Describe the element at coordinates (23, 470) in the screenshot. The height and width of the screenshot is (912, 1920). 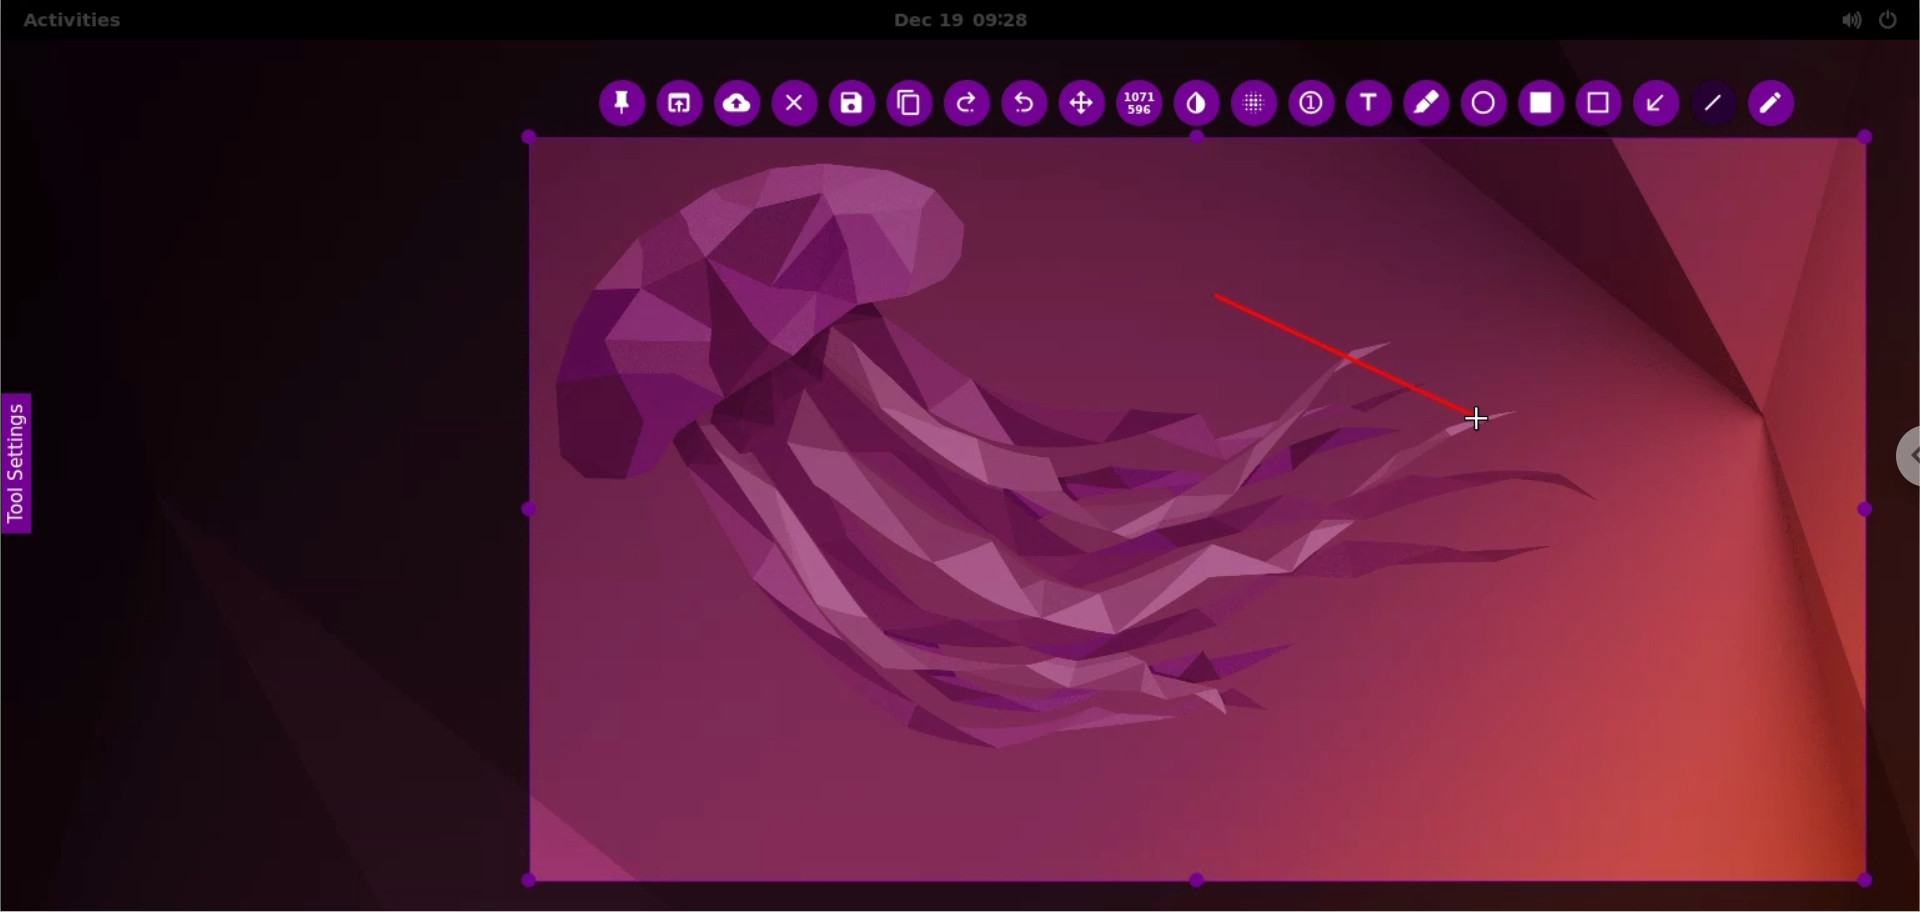
I see `tool settings` at that location.